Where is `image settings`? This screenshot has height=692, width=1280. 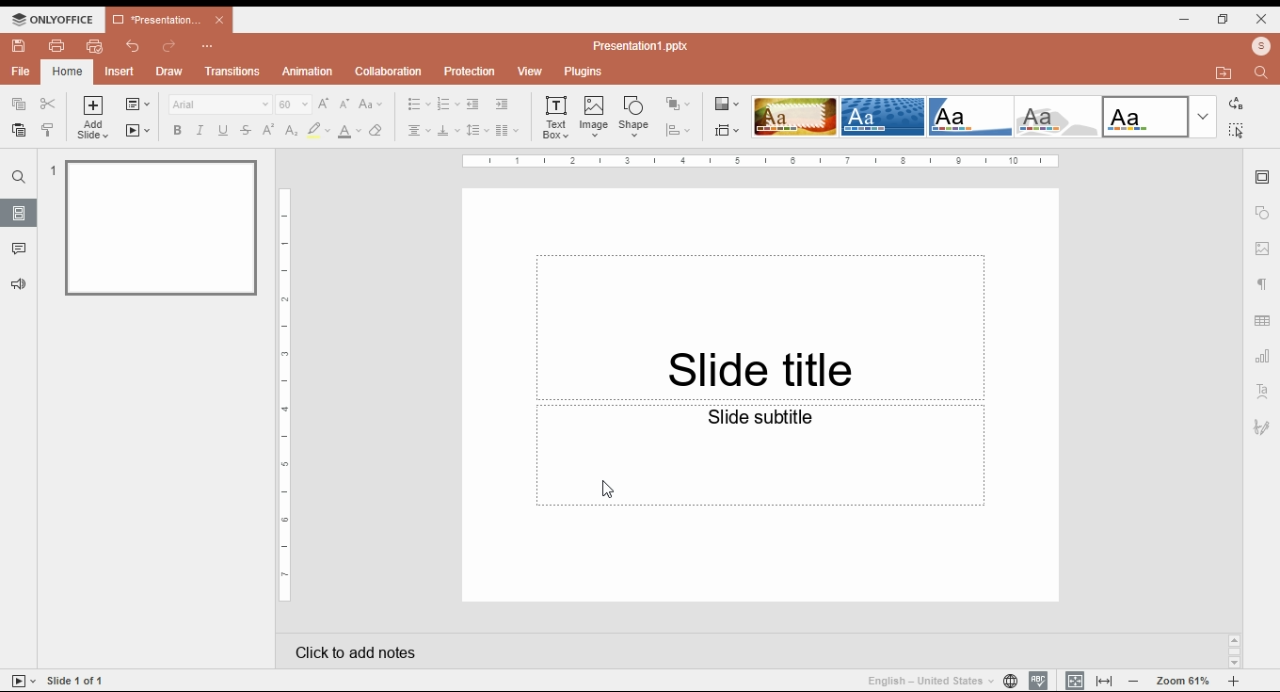
image settings is located at coordinates (1263, 250).